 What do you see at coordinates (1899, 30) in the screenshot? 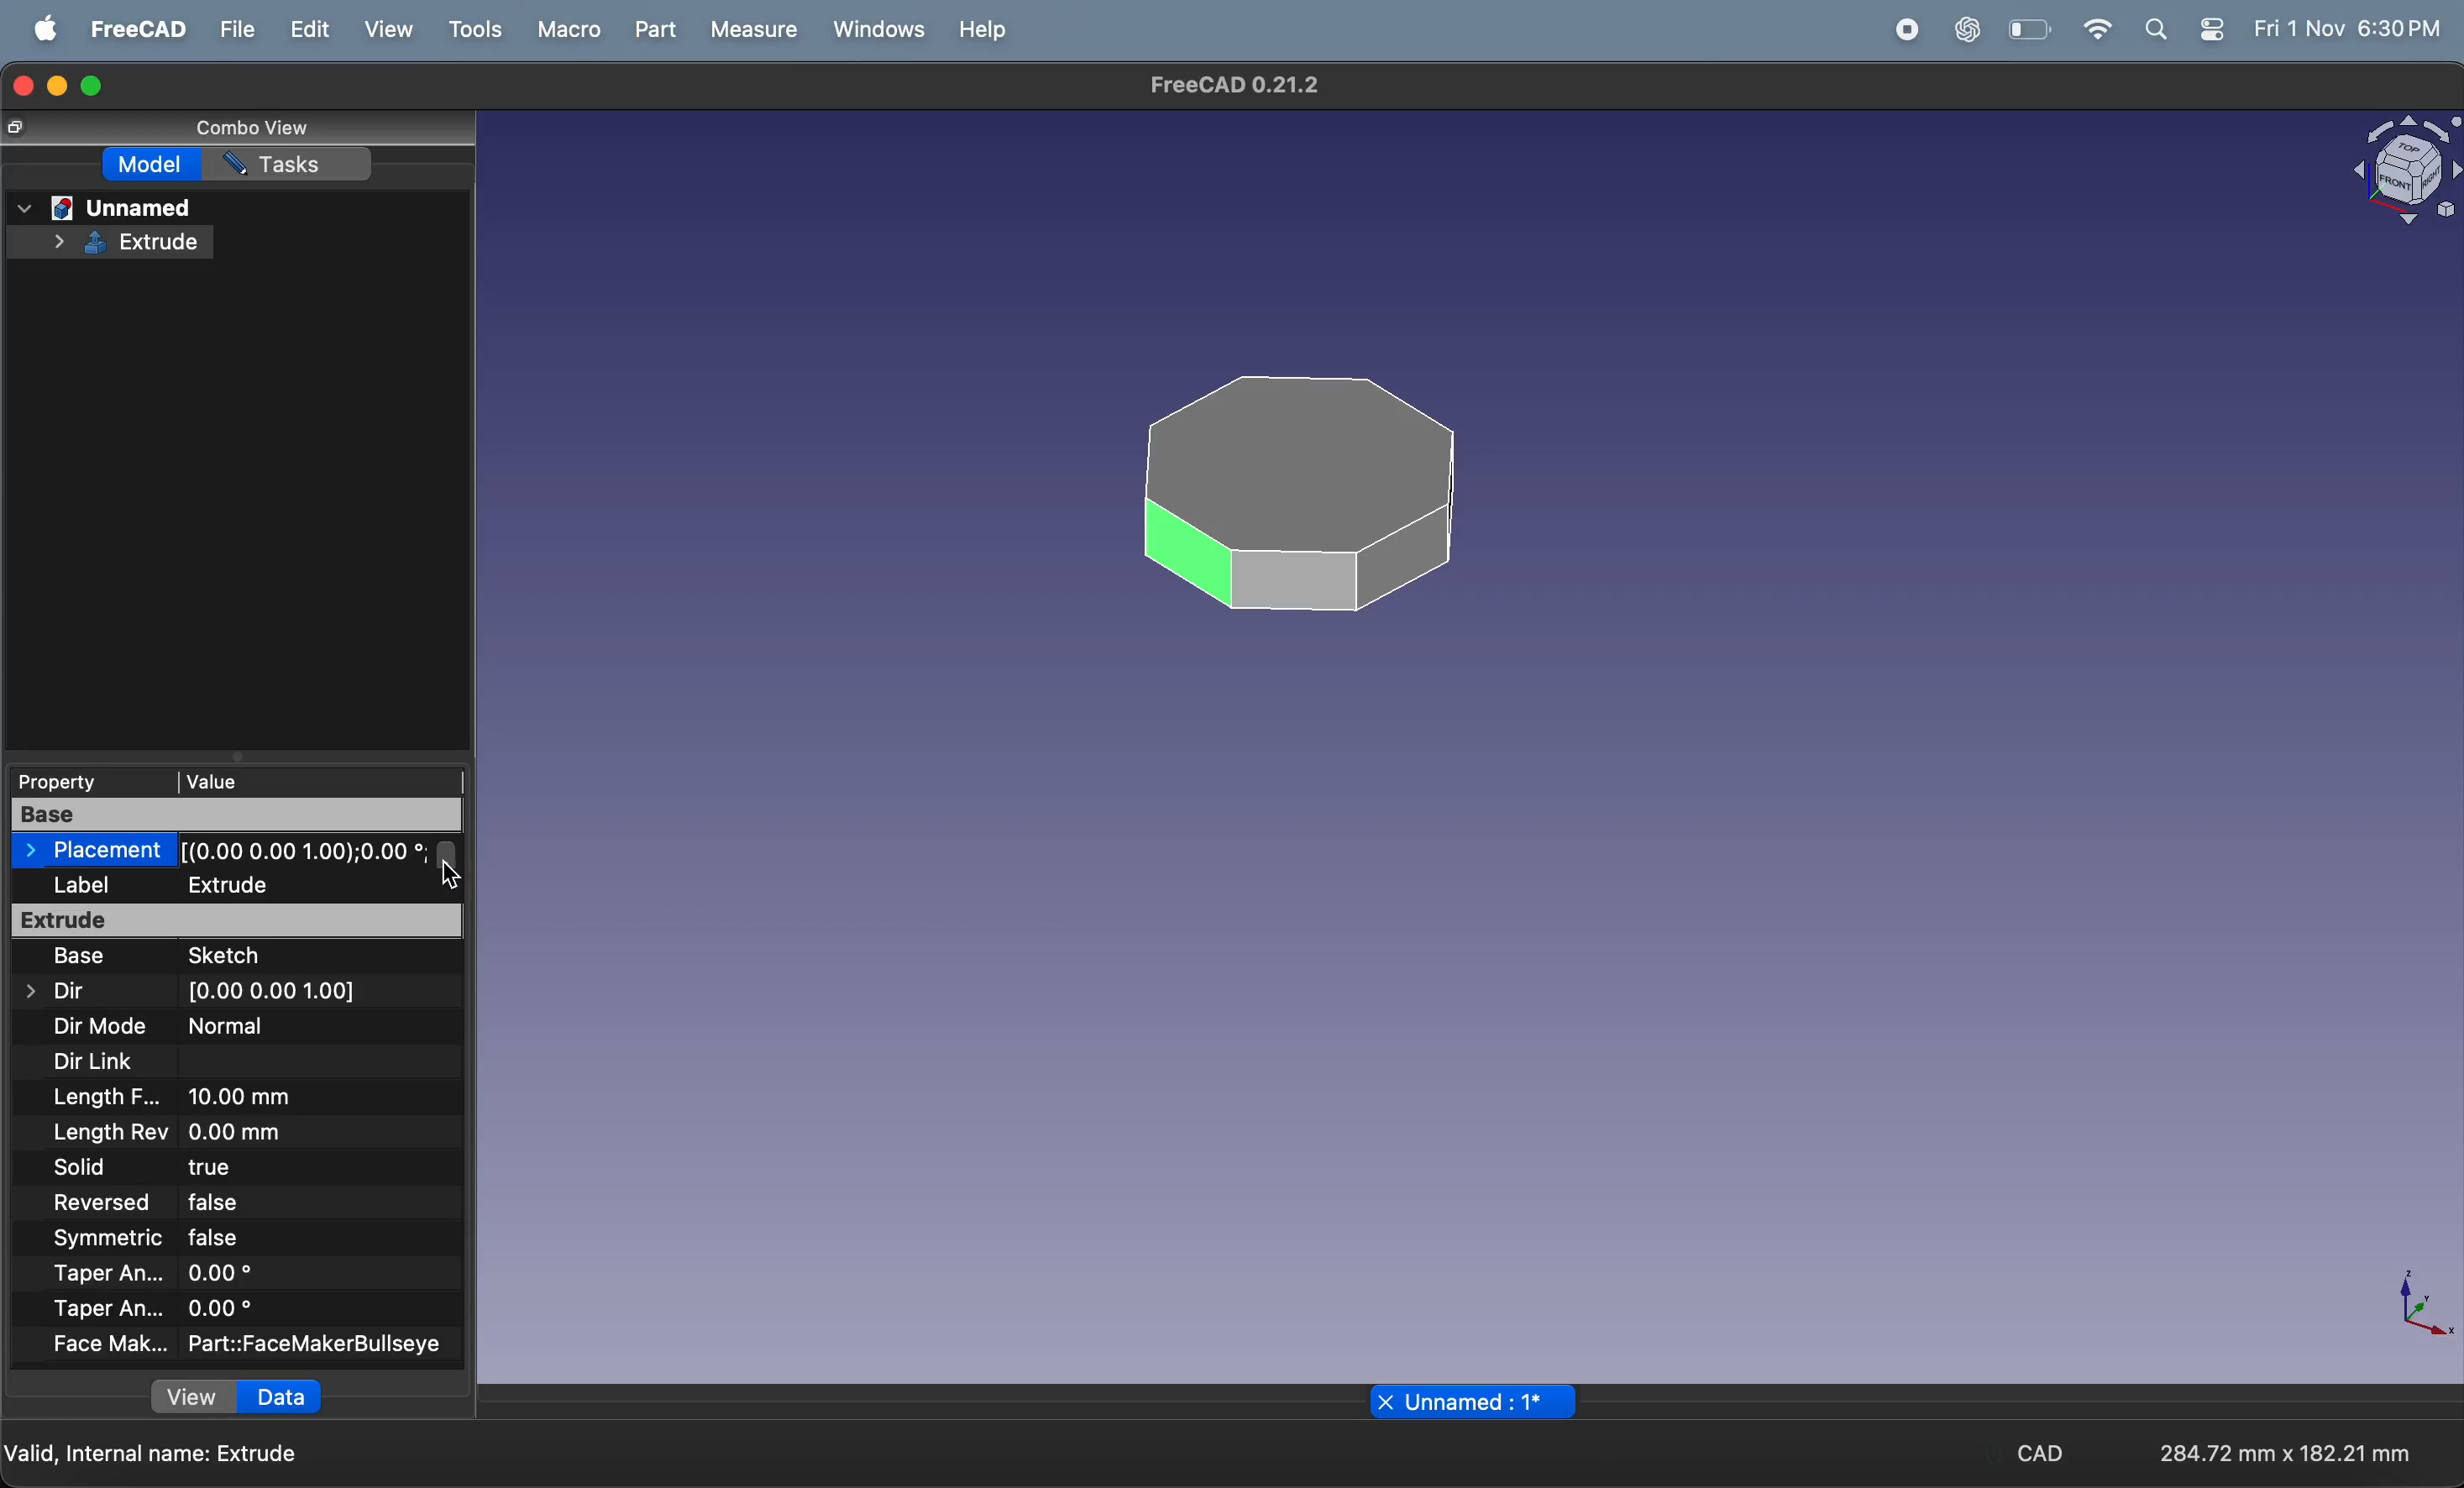
I see `record` at bounding box center [1899, 30].